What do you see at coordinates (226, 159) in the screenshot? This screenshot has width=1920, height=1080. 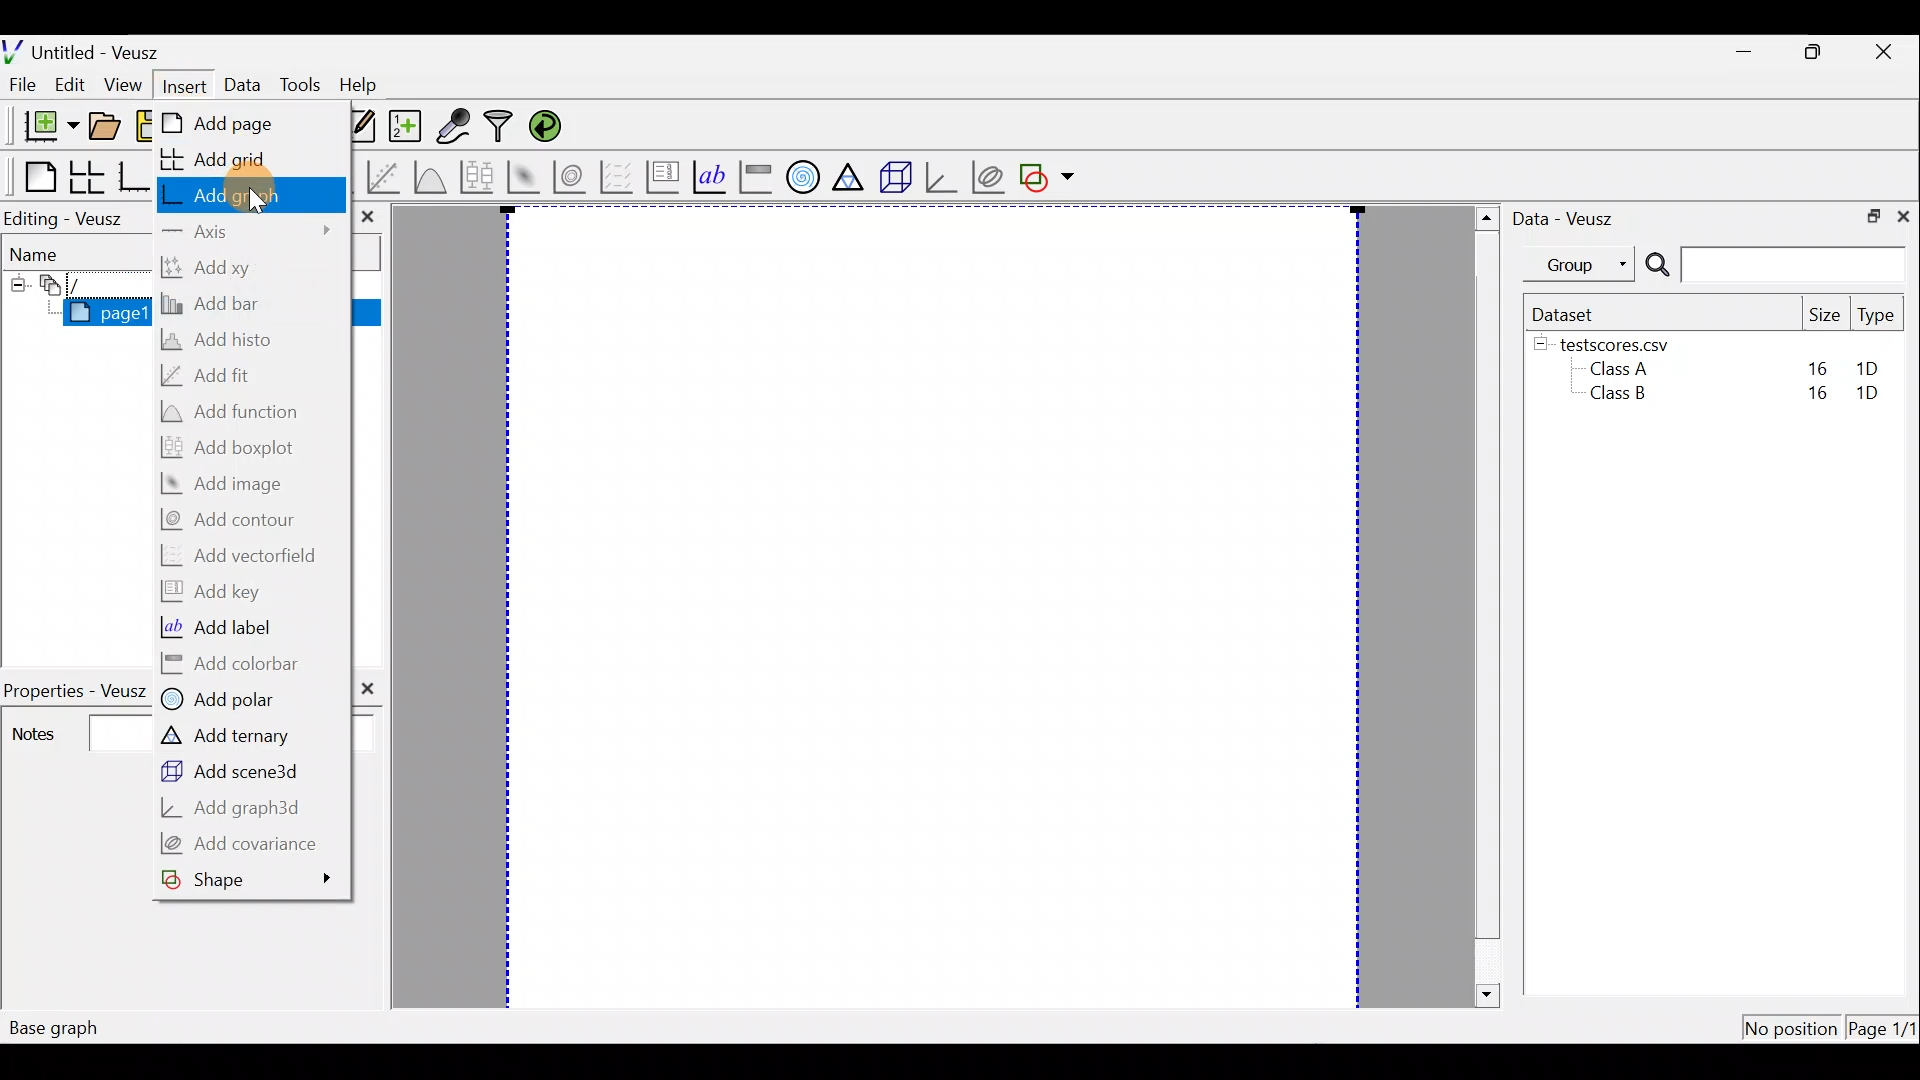 I see `Add grid` at bounding box center [226, 159].